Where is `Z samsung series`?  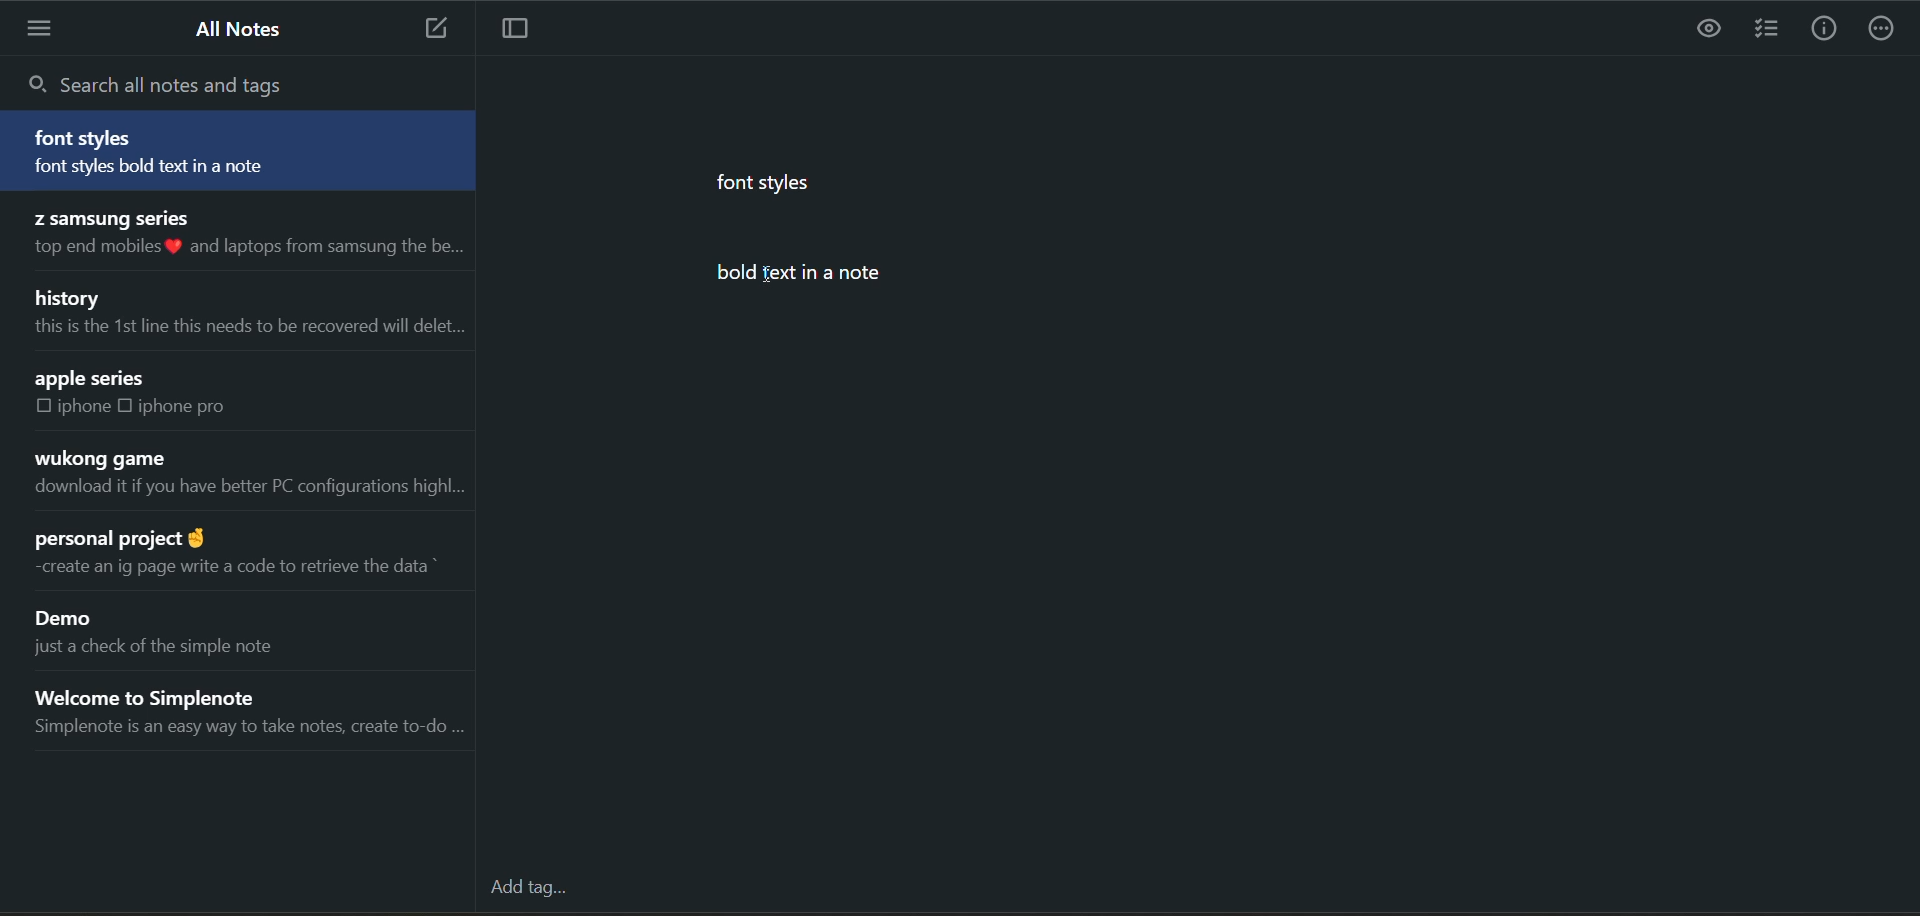 Z samsung series is located at coordinates (109, 216).